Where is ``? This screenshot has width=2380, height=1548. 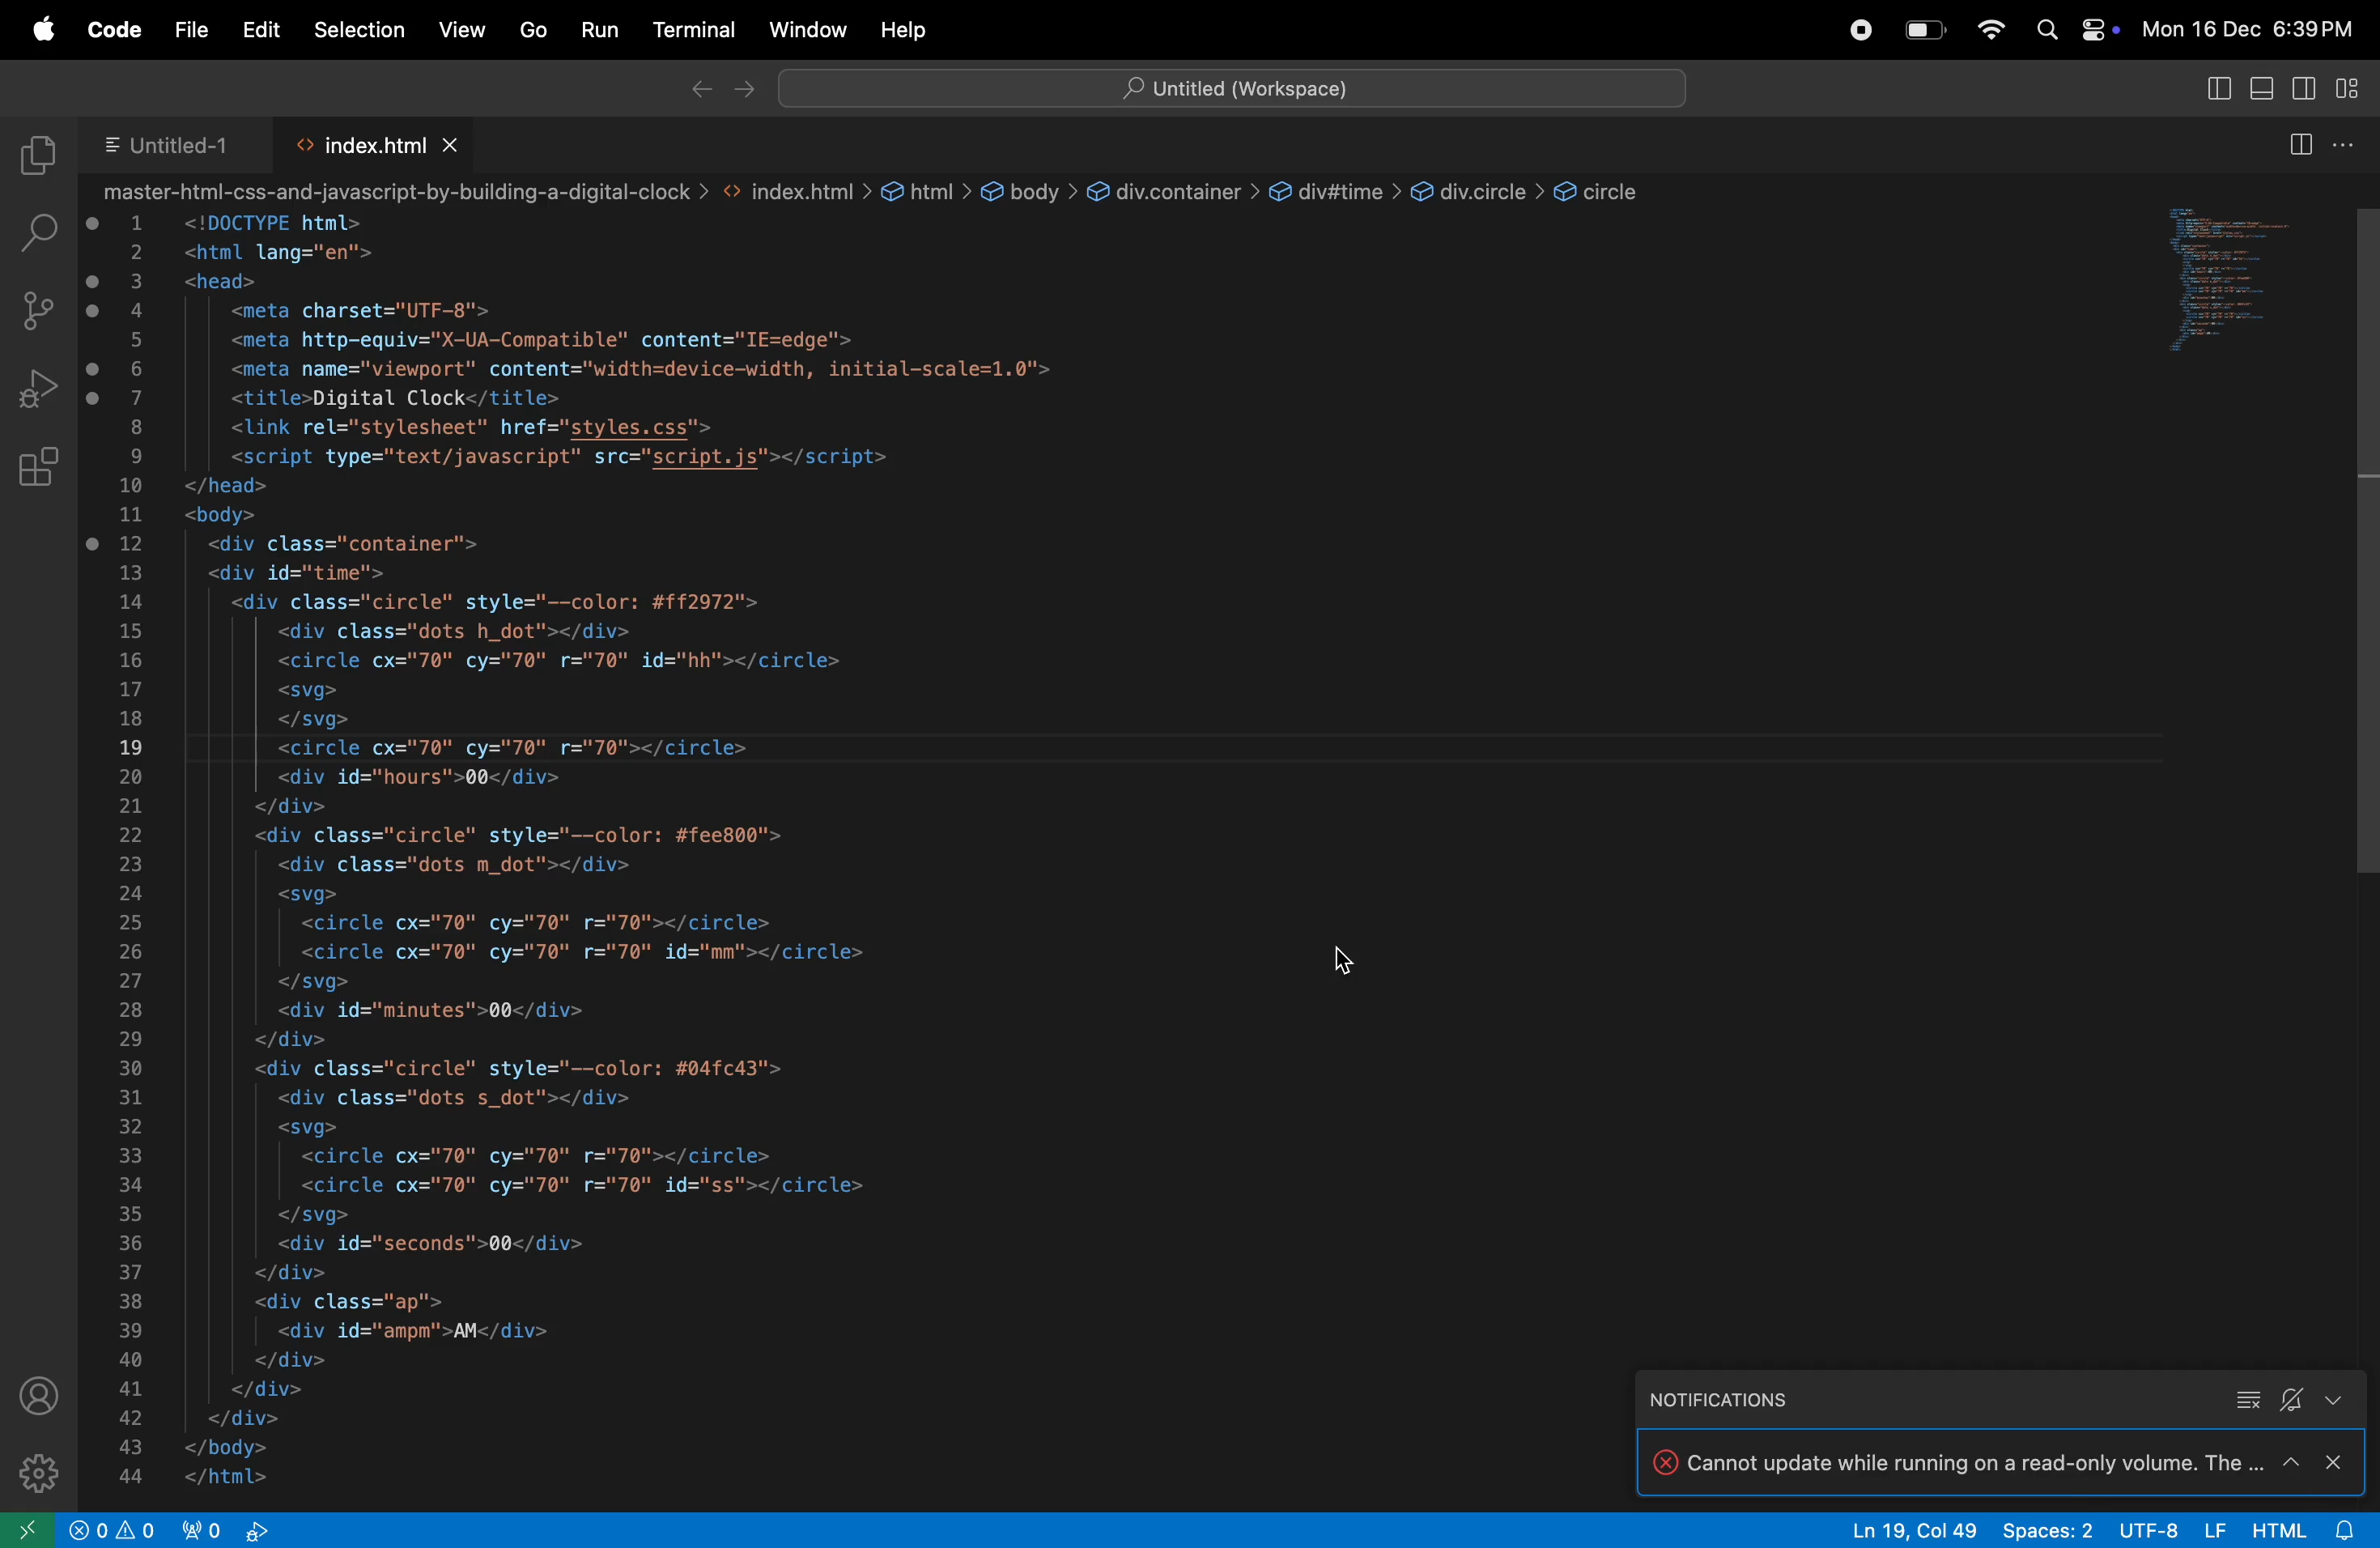  is located at coordinates (28, 1527).